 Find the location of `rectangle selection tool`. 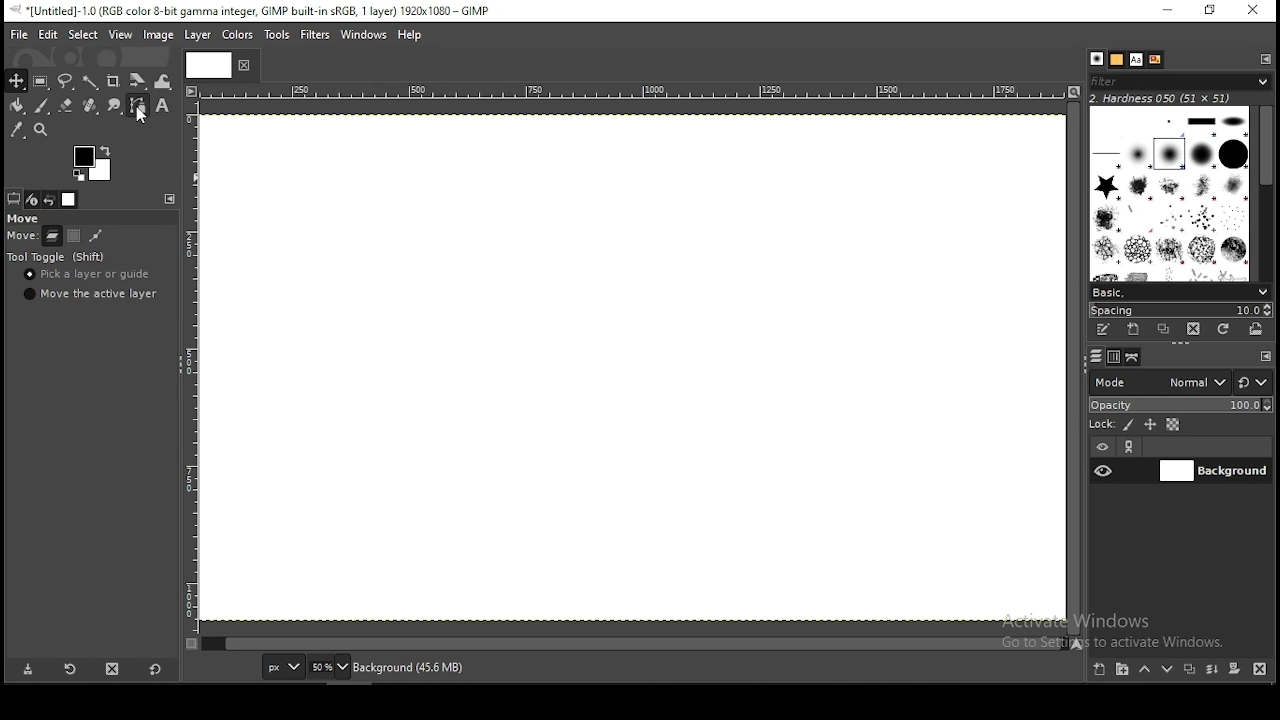

rectangle selection tool is located at coordinates (38, 80).